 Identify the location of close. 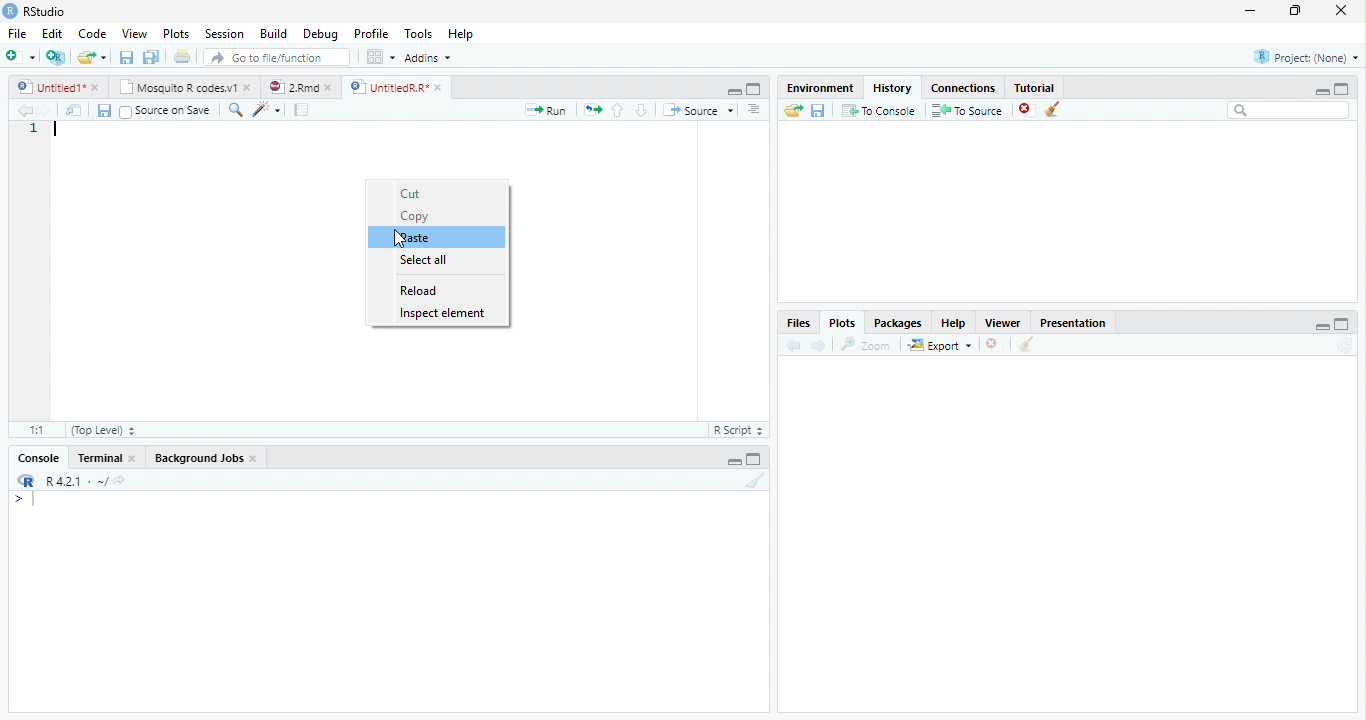
(250, 88).